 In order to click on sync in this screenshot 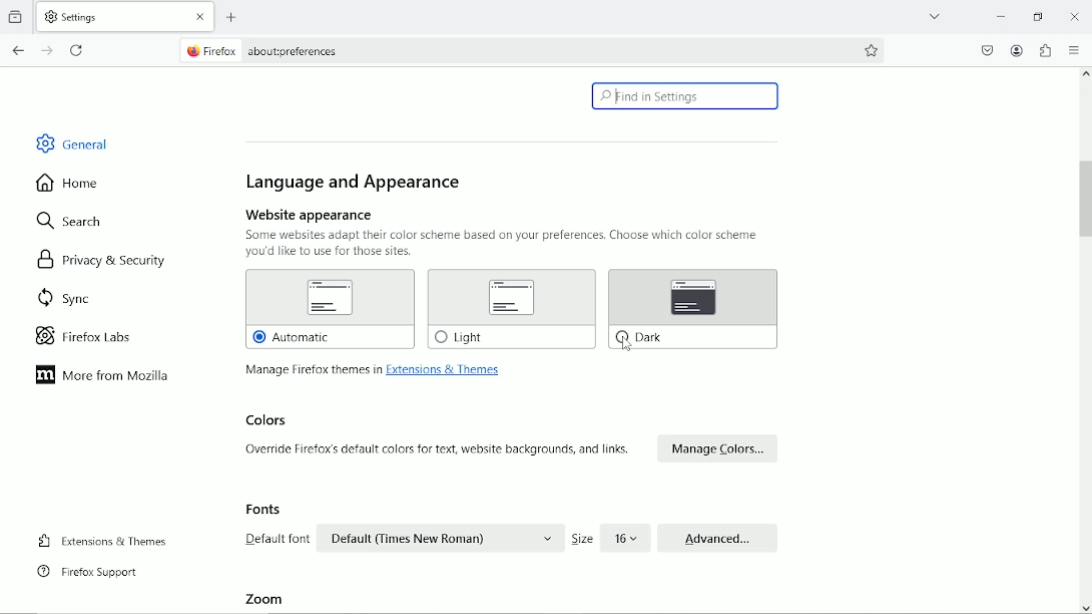, I will do `click(67, 299)`.